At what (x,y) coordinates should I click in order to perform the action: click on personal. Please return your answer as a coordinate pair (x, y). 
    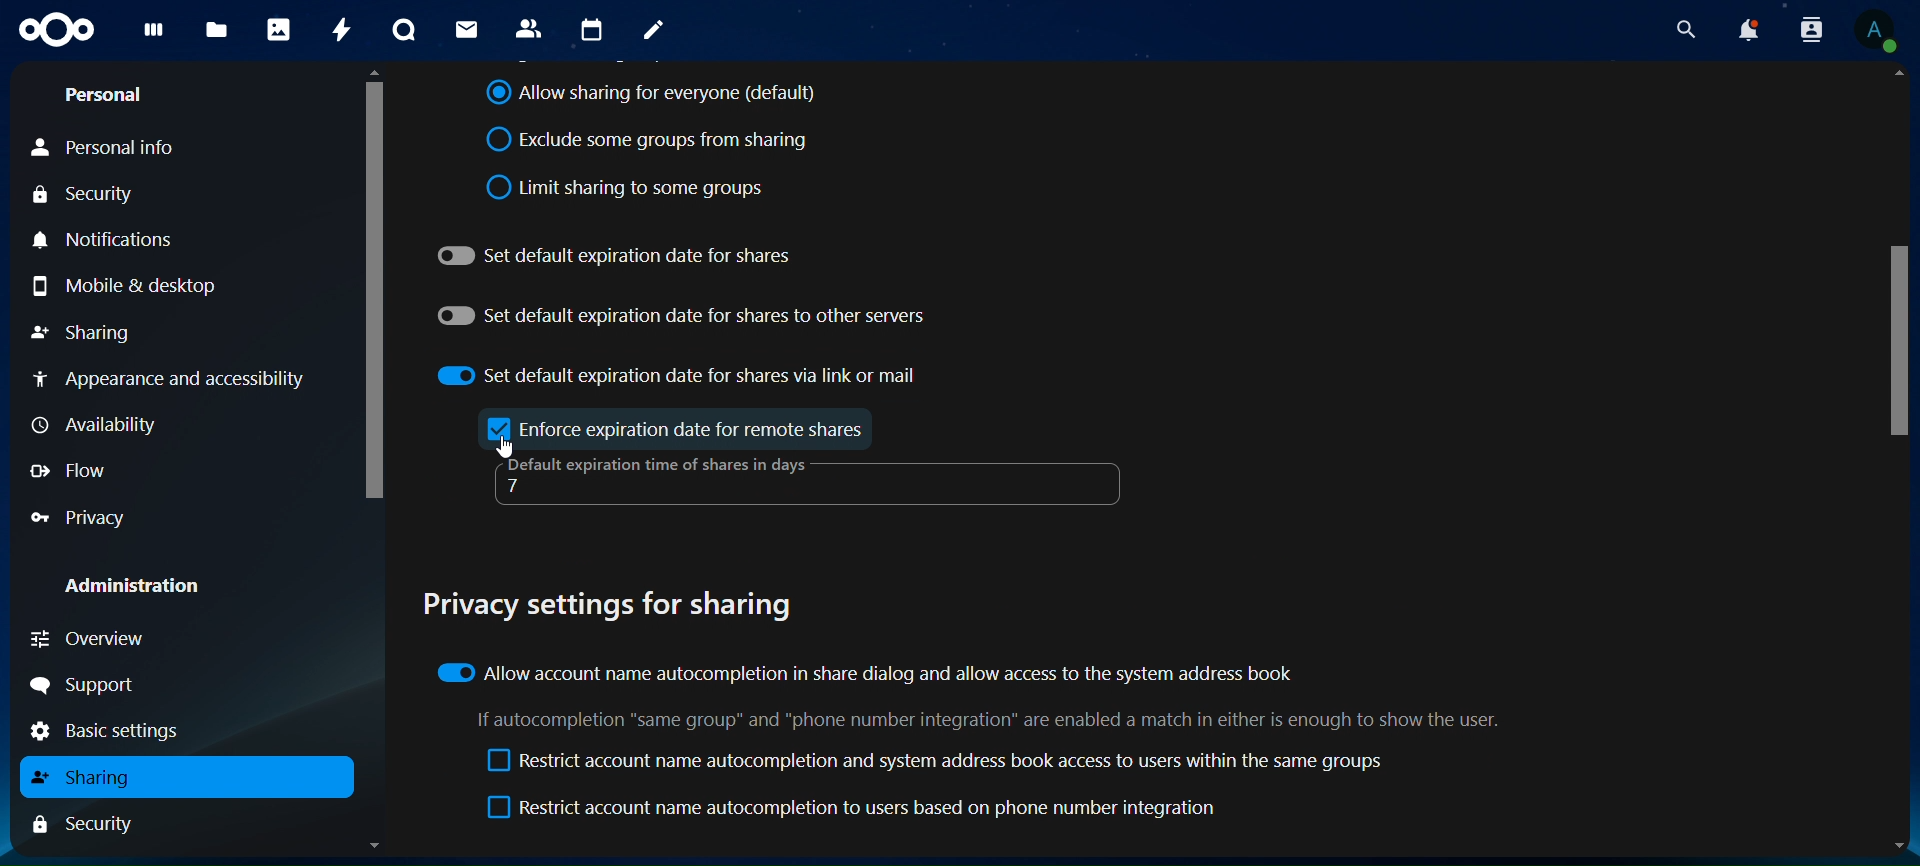
    Looking at the image, I should click on (106, 96).